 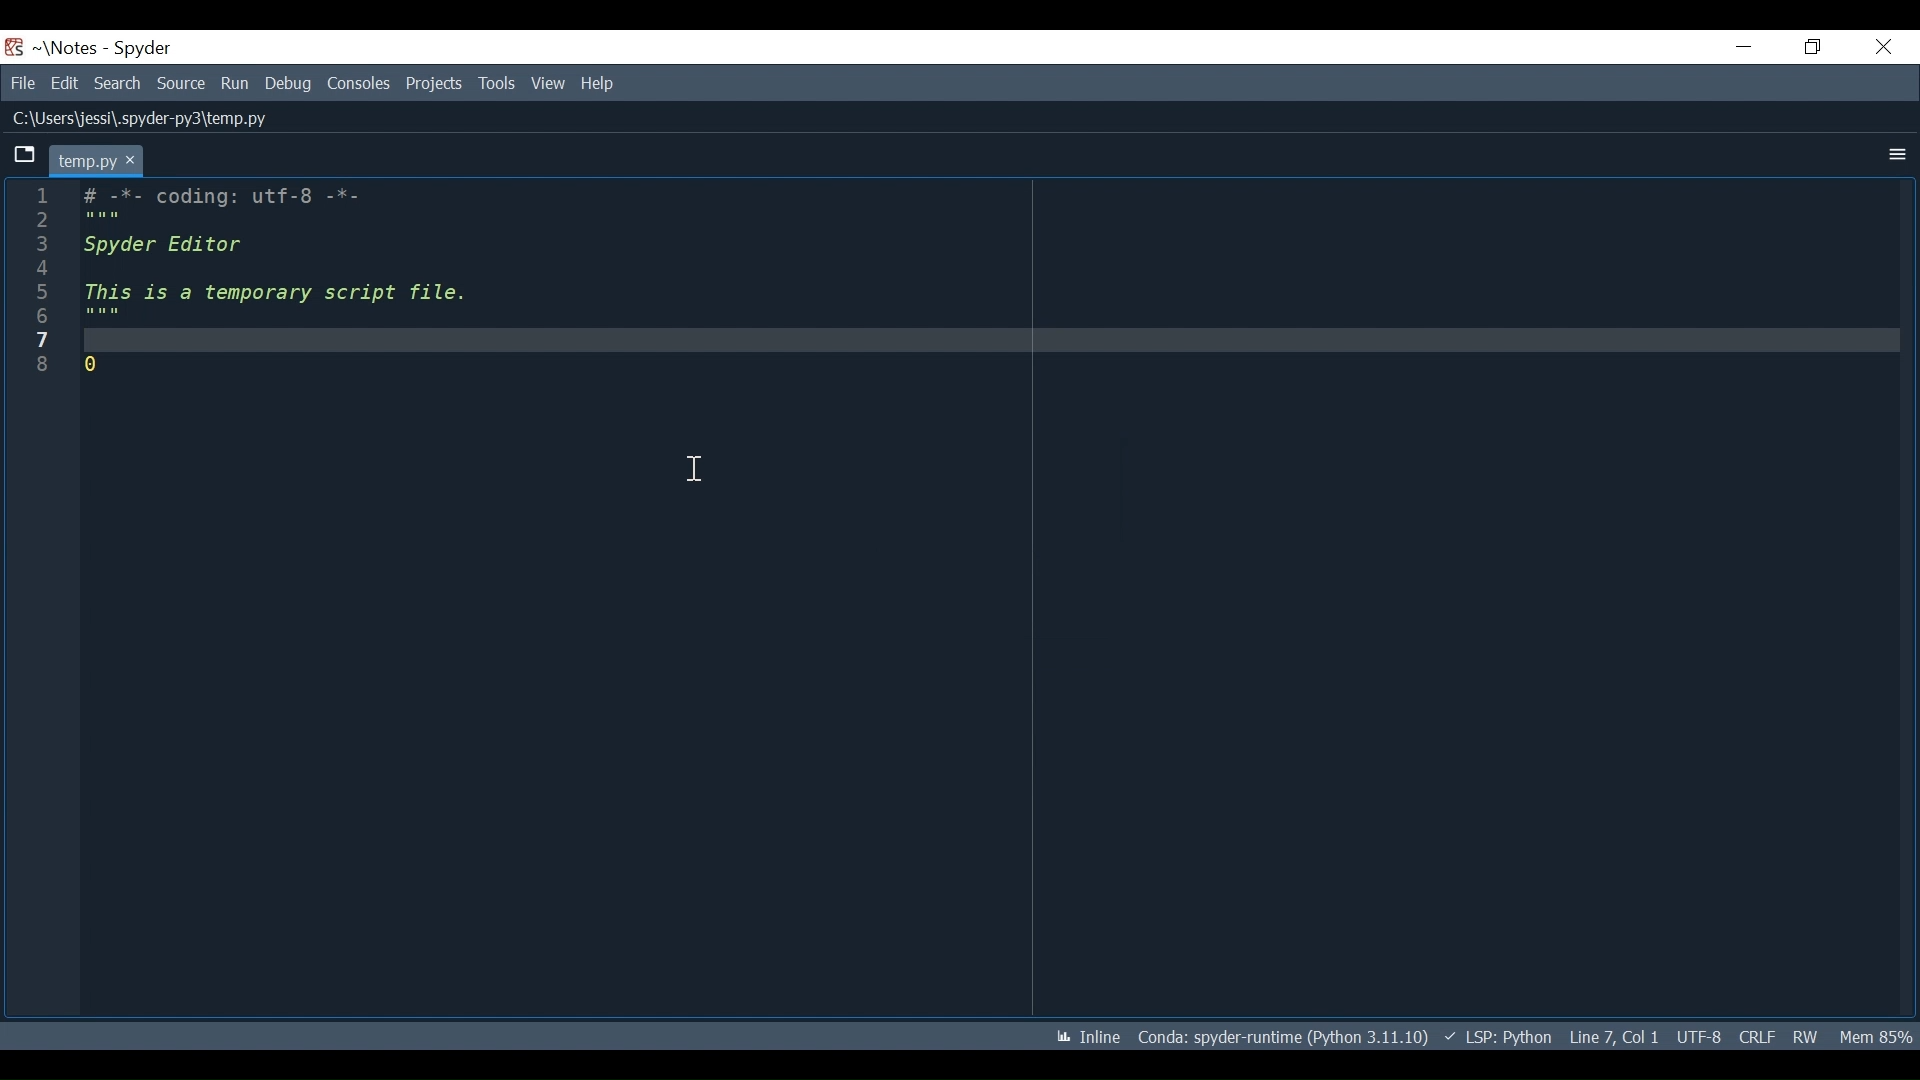 What do you see at coordinates (695, 468) in the screenshot?
I see `Insertion cursor` at bounding box center [695, 468].